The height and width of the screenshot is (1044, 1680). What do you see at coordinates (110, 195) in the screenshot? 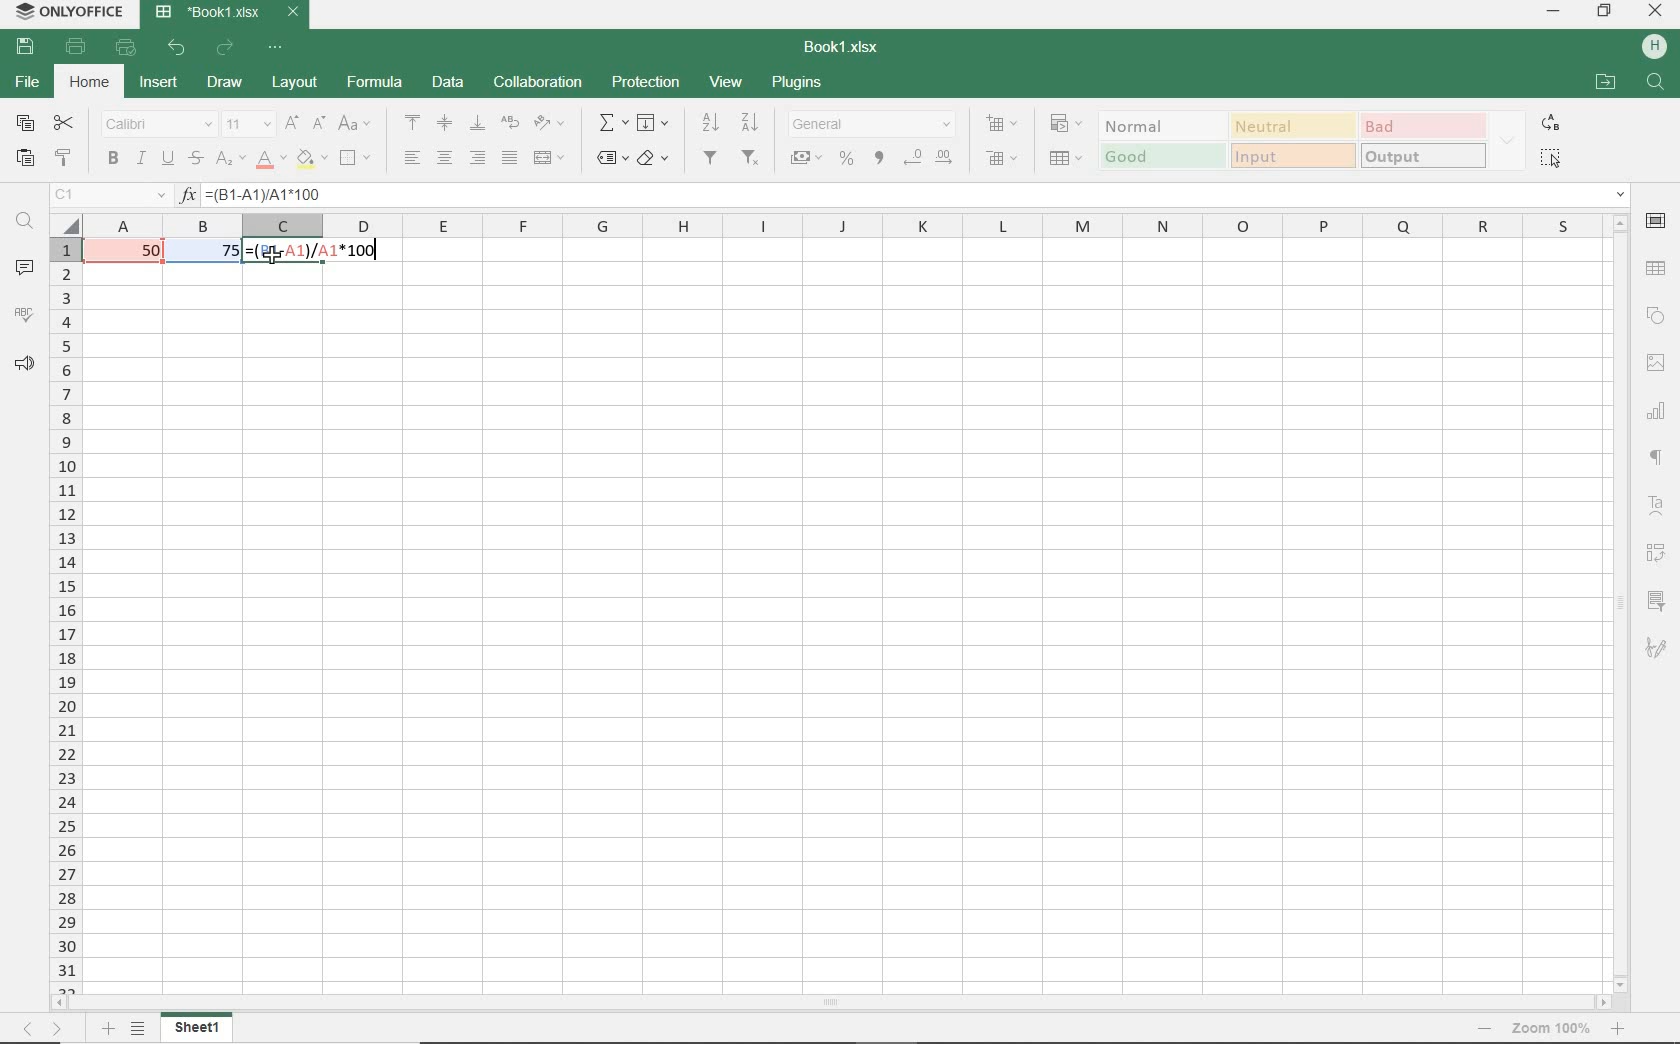
I see `name manager` at bounding box center [110, 195].